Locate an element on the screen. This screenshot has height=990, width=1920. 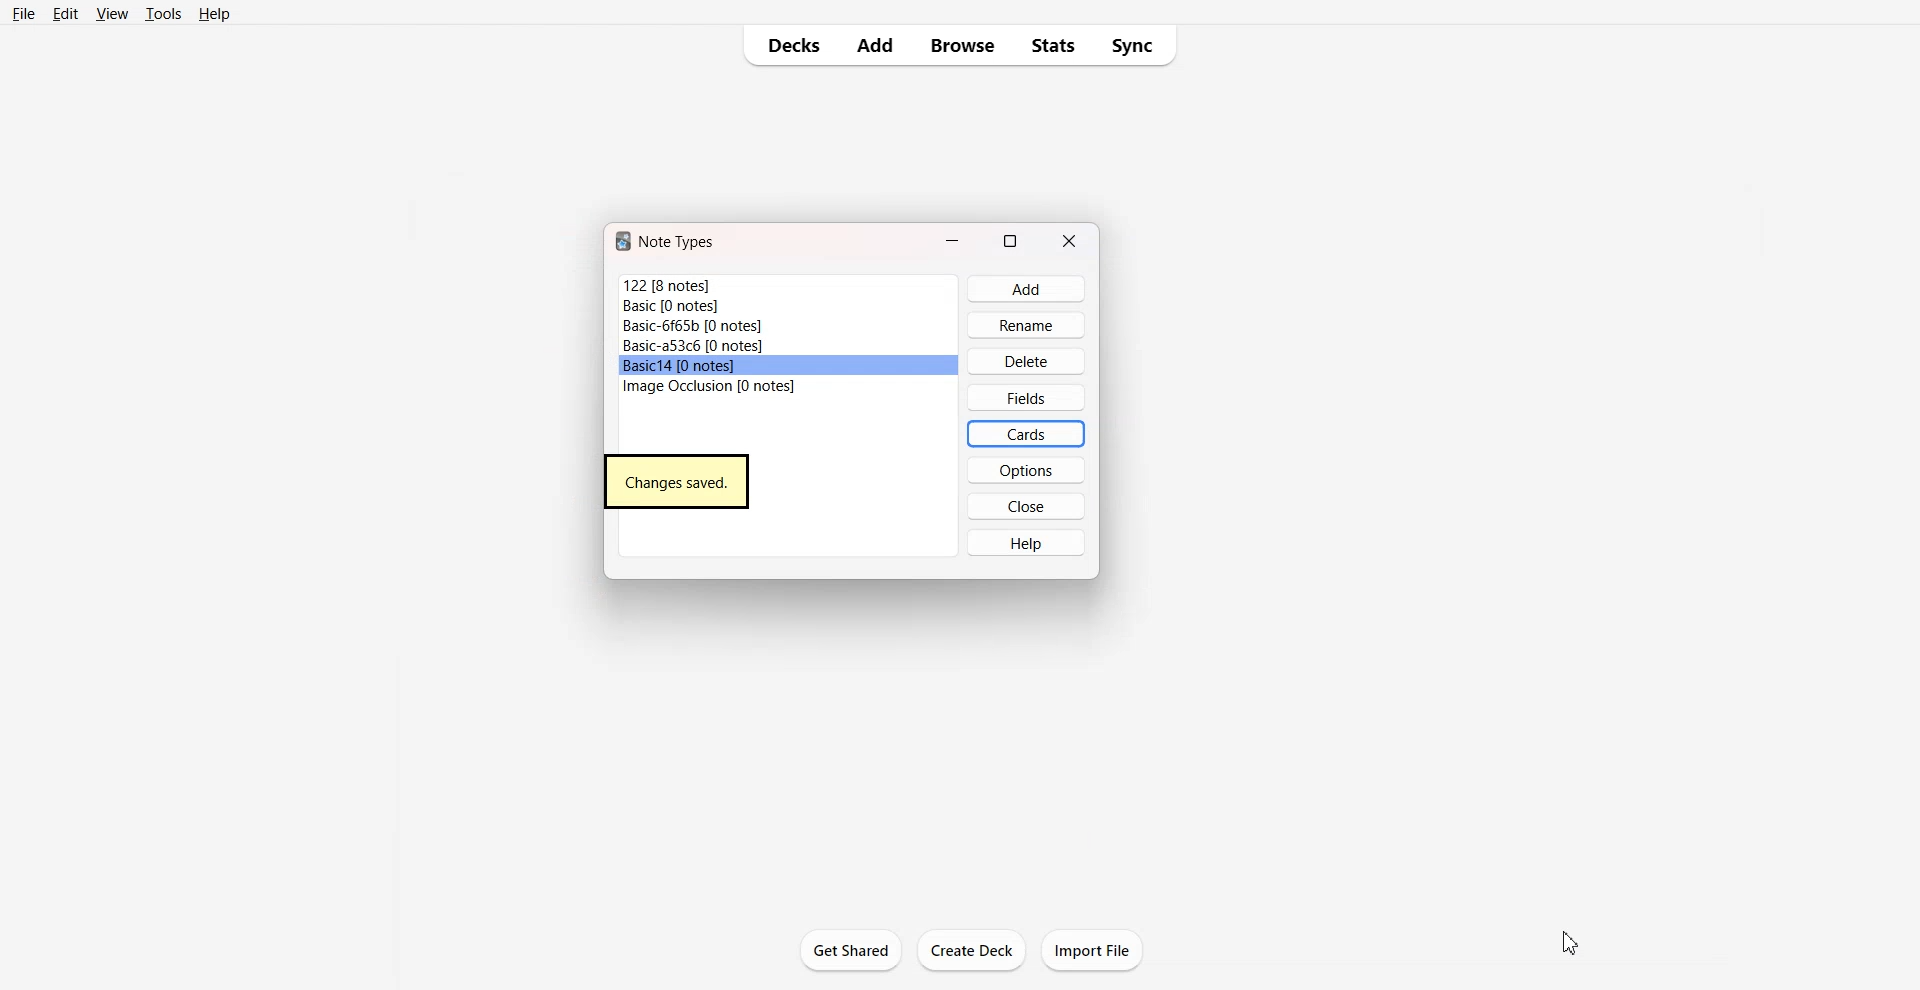
Fields is located at coordinates (1027, 397).